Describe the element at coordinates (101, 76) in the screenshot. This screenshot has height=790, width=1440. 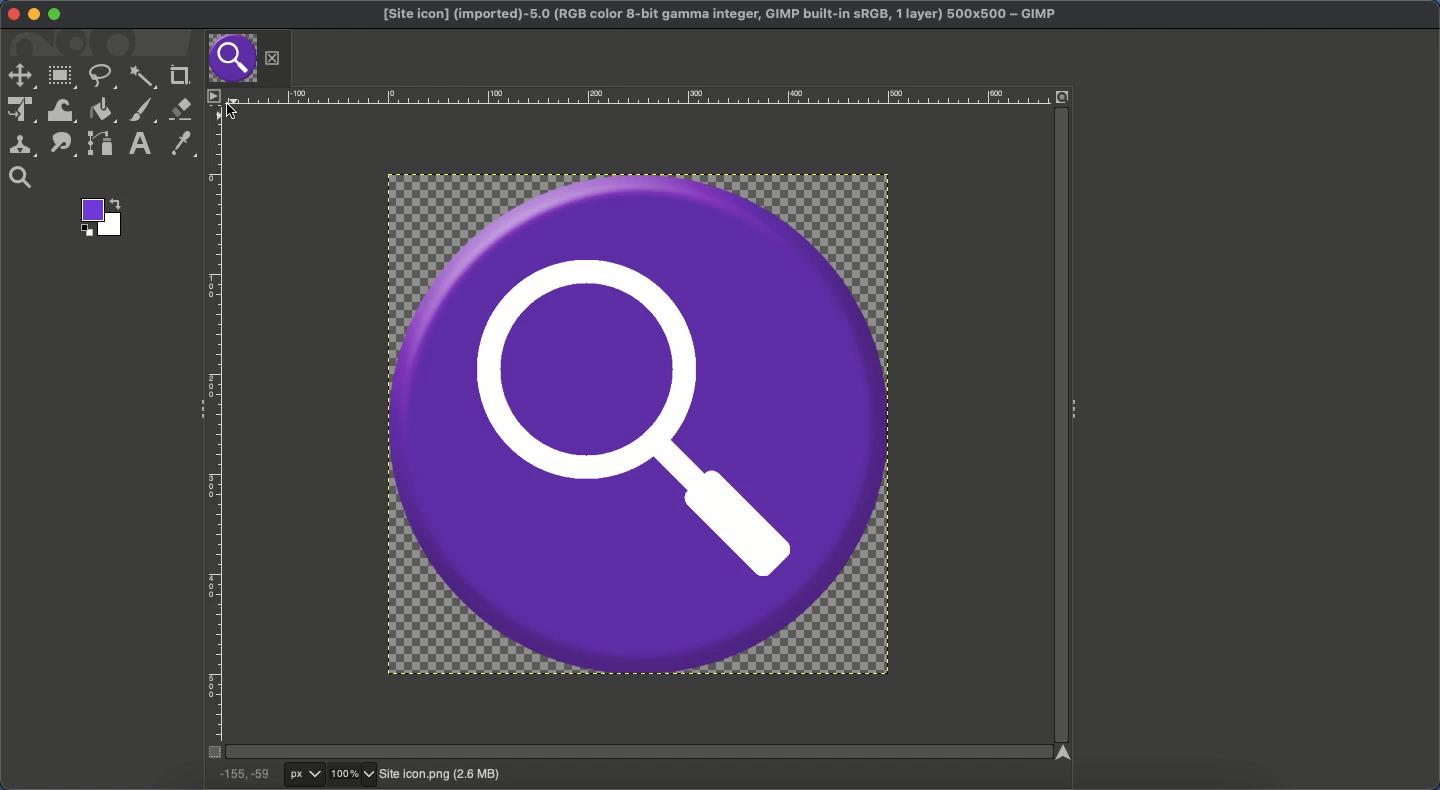
I see `Freeform selector` at that location.